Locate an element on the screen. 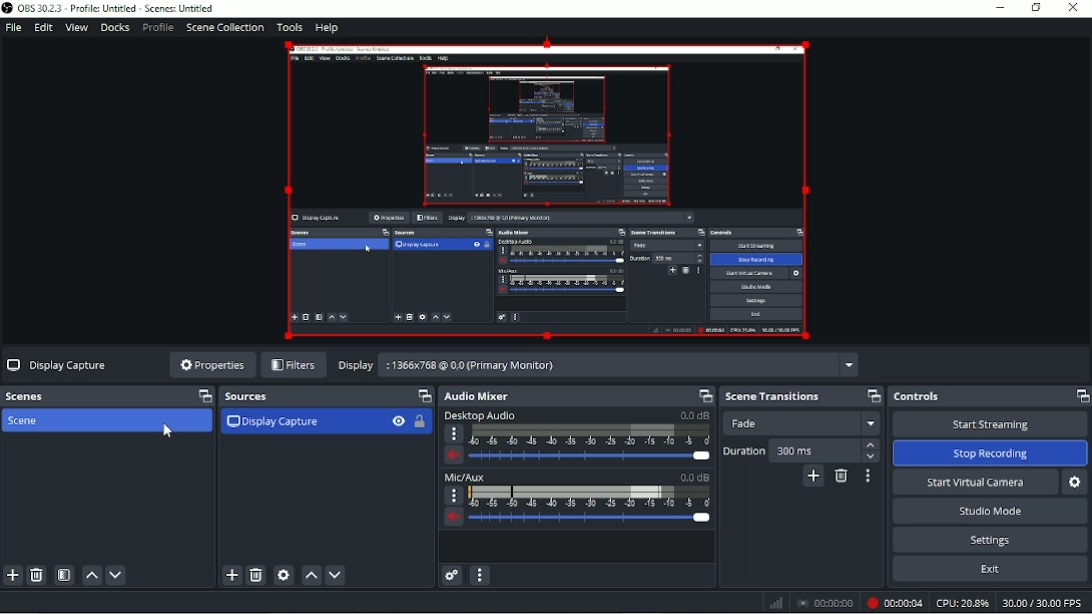  Filters is located at coordinates (293, 366).